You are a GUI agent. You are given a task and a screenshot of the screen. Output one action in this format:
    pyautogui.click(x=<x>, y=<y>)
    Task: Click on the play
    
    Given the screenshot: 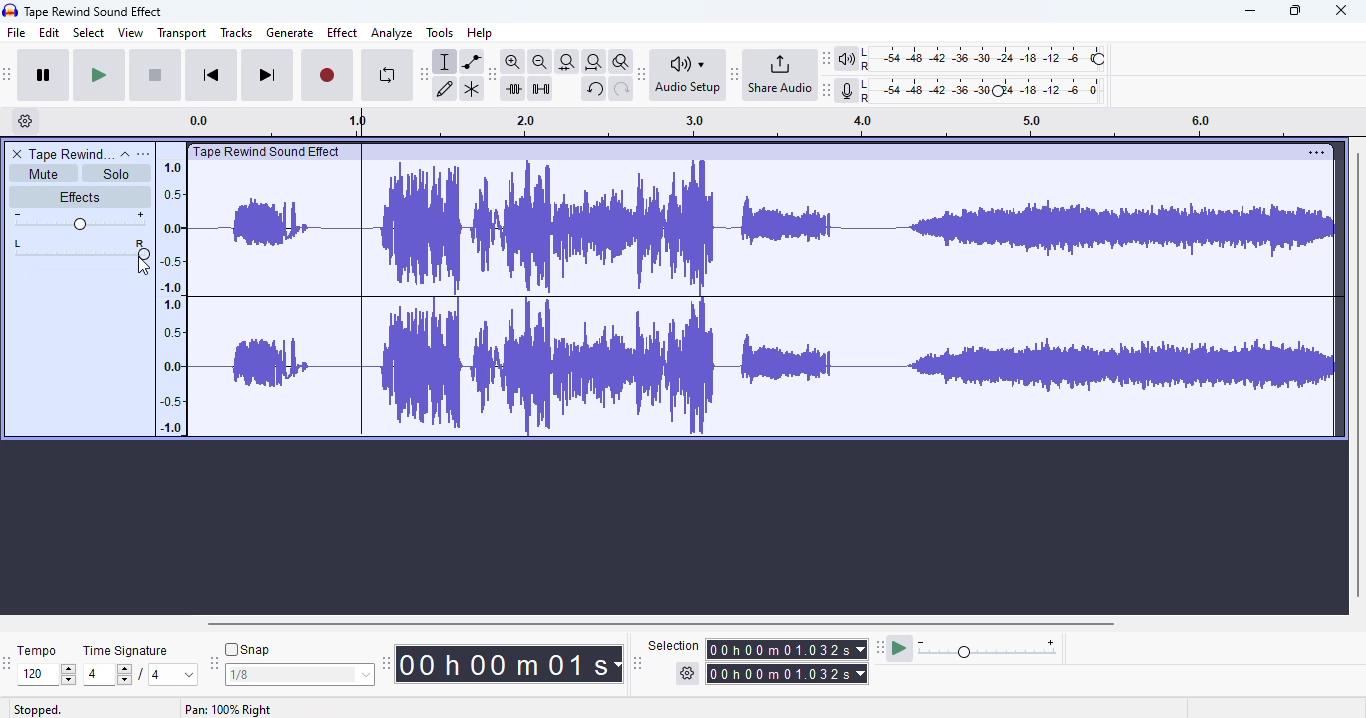 What is the action you would take?
    pyautogui.click(x=99, y=76)
    